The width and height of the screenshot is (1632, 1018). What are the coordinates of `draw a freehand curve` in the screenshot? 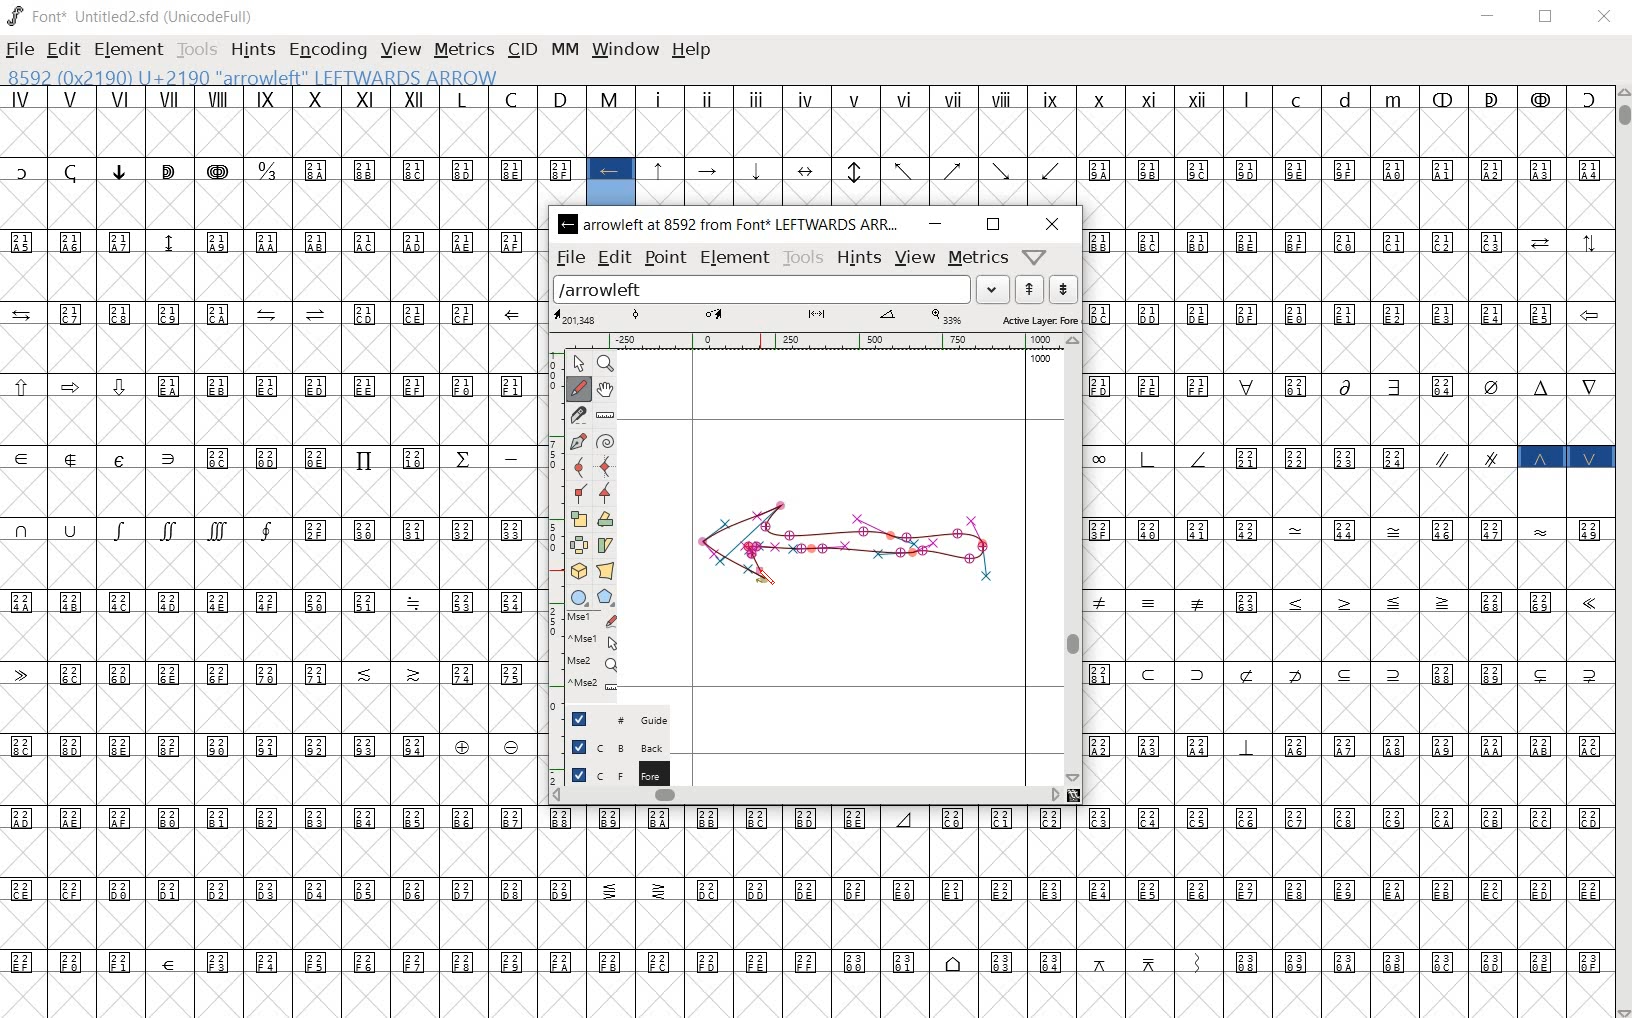 It's located at (578, 388).